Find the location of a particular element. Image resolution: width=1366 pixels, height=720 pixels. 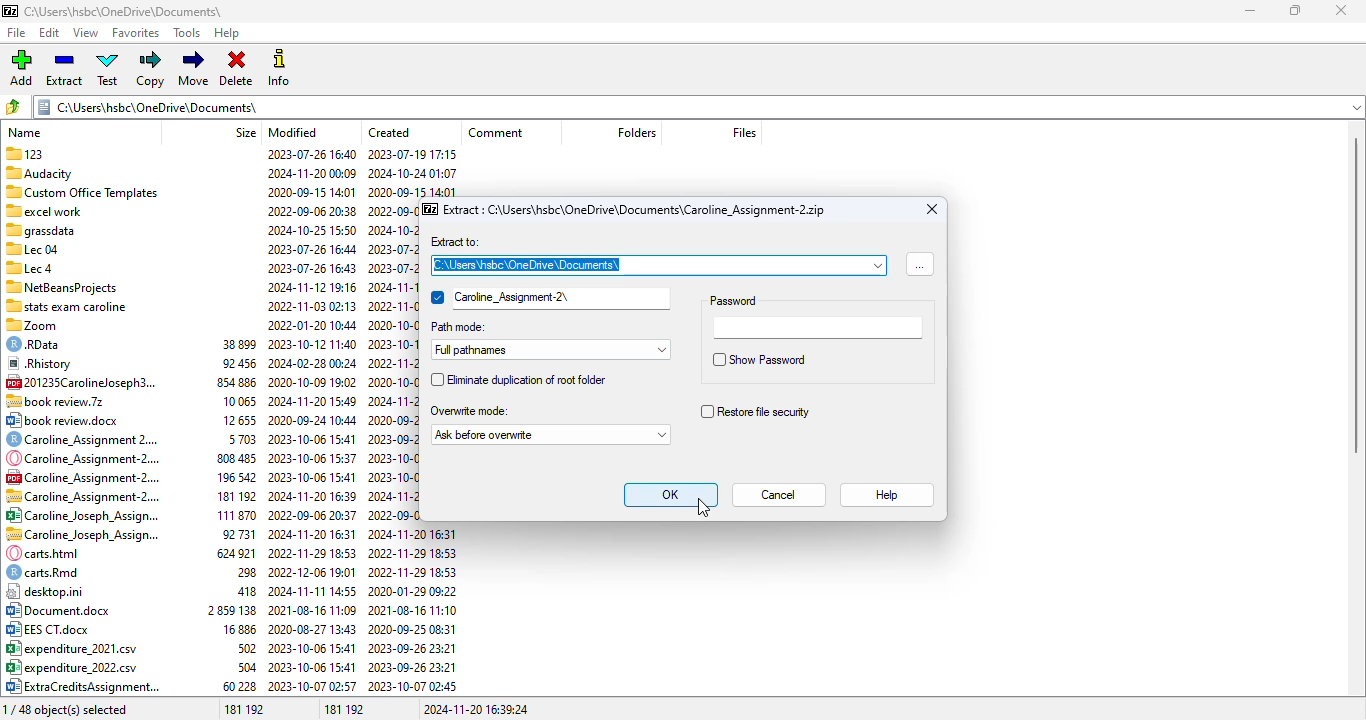

edit is located at coordinates (50, 33).